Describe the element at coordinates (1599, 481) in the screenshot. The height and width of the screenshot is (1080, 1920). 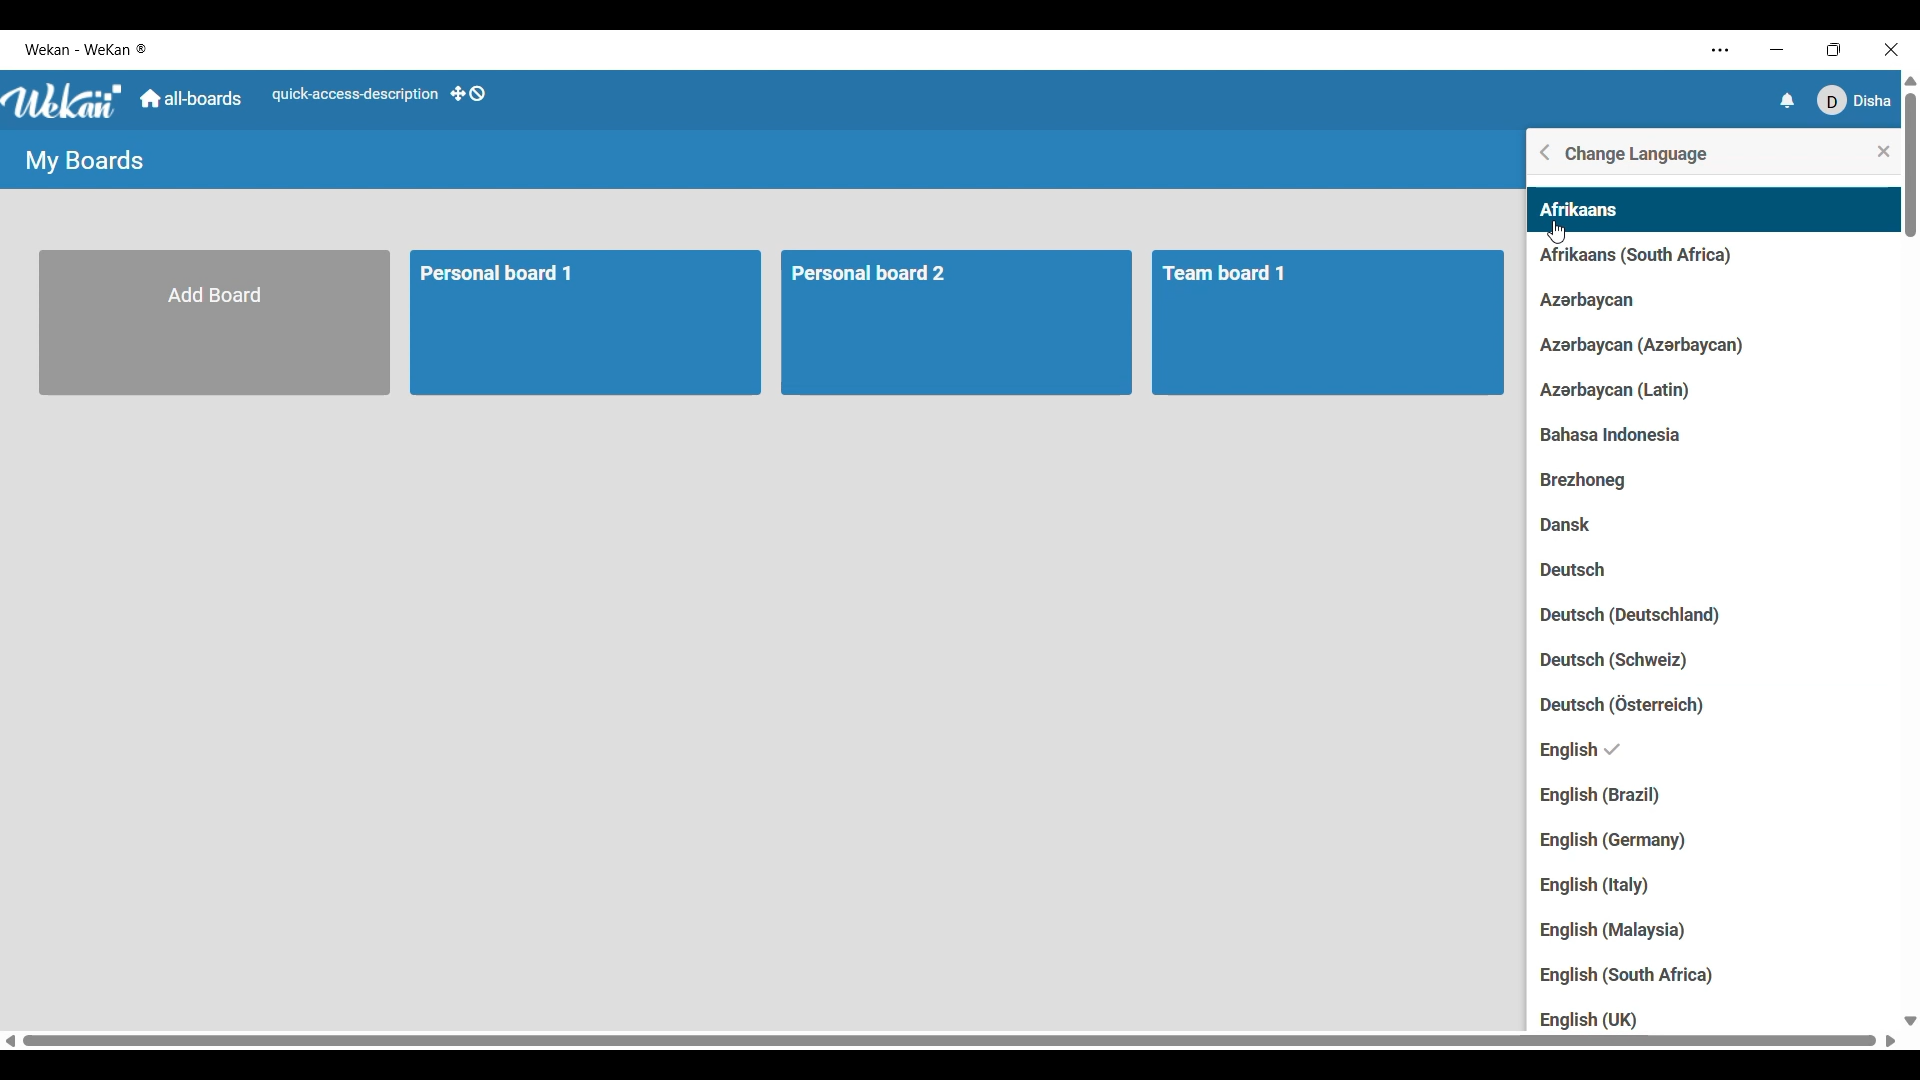
I see `brezhoneg` at that location.